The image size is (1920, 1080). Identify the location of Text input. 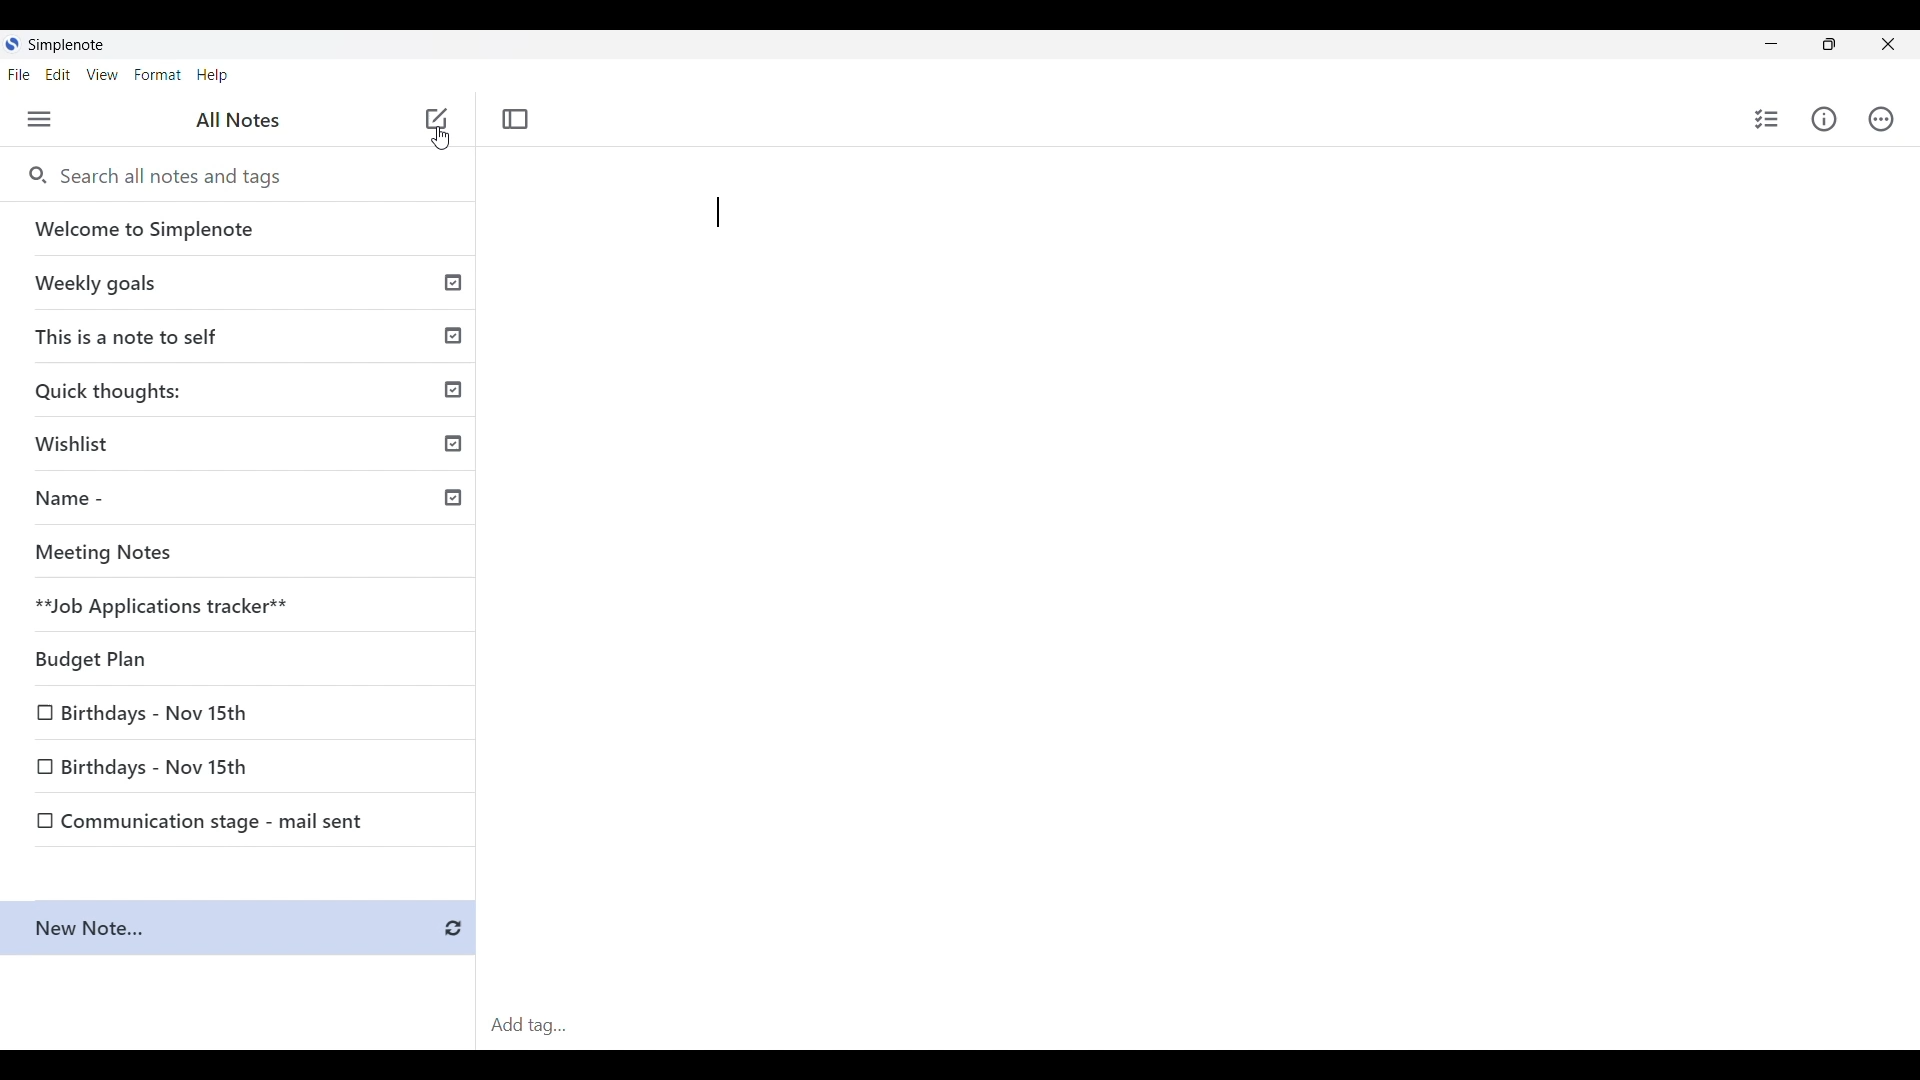
(1231, 582).